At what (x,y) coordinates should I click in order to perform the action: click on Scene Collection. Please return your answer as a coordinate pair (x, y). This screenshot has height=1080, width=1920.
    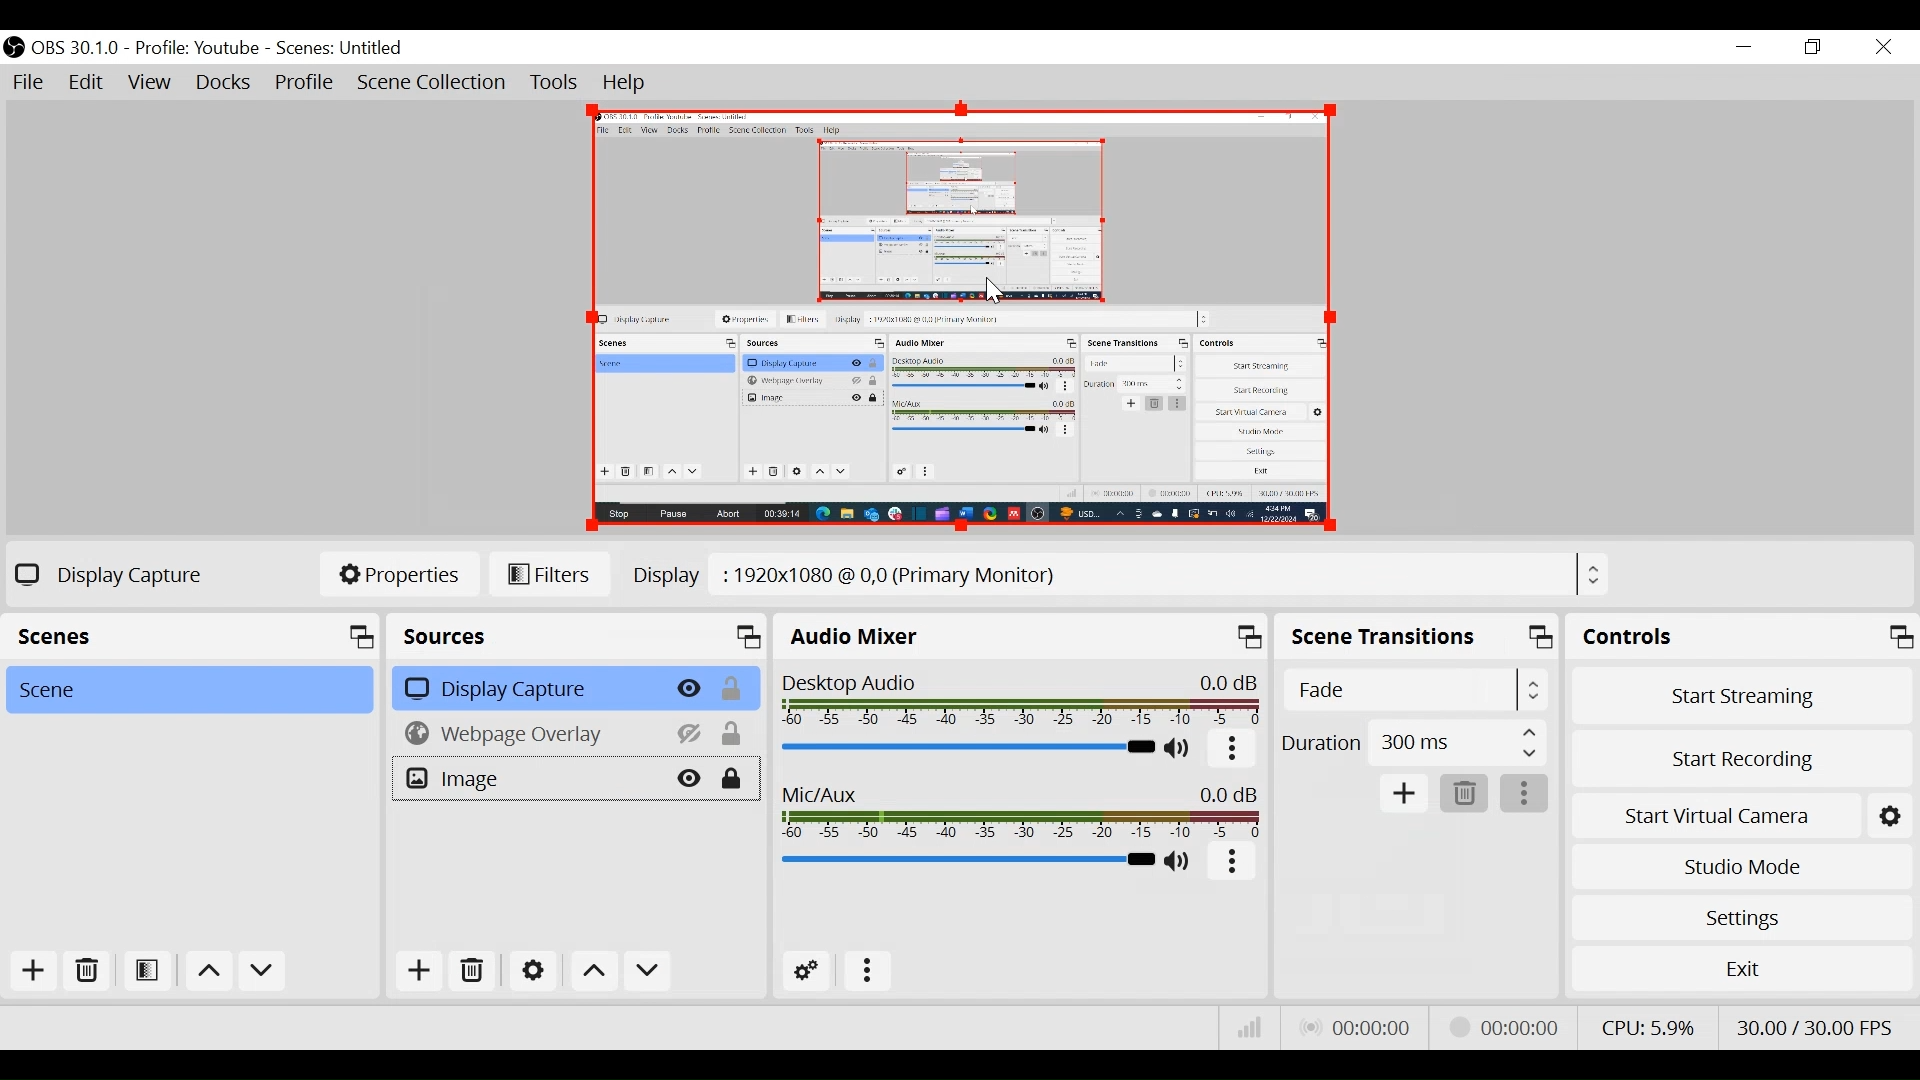
    Looking at the image, I should click on (435, 83).